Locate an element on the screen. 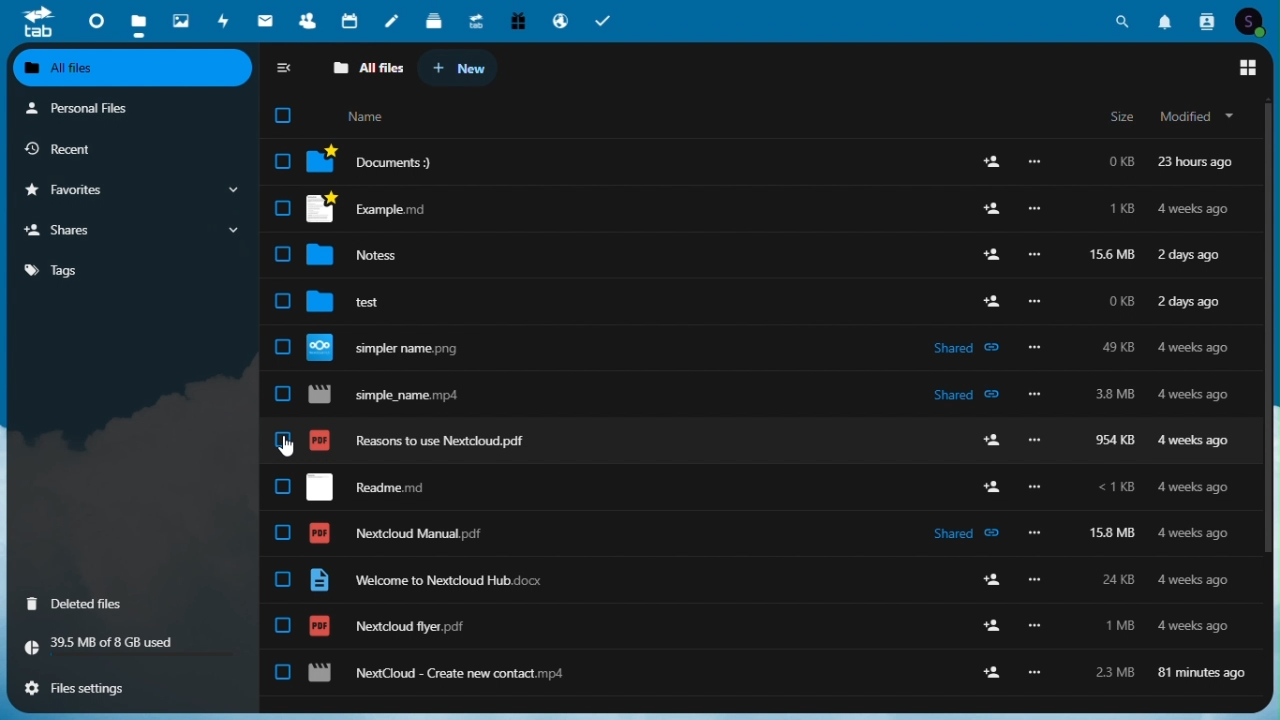   is located at coordinates (1033, 302).